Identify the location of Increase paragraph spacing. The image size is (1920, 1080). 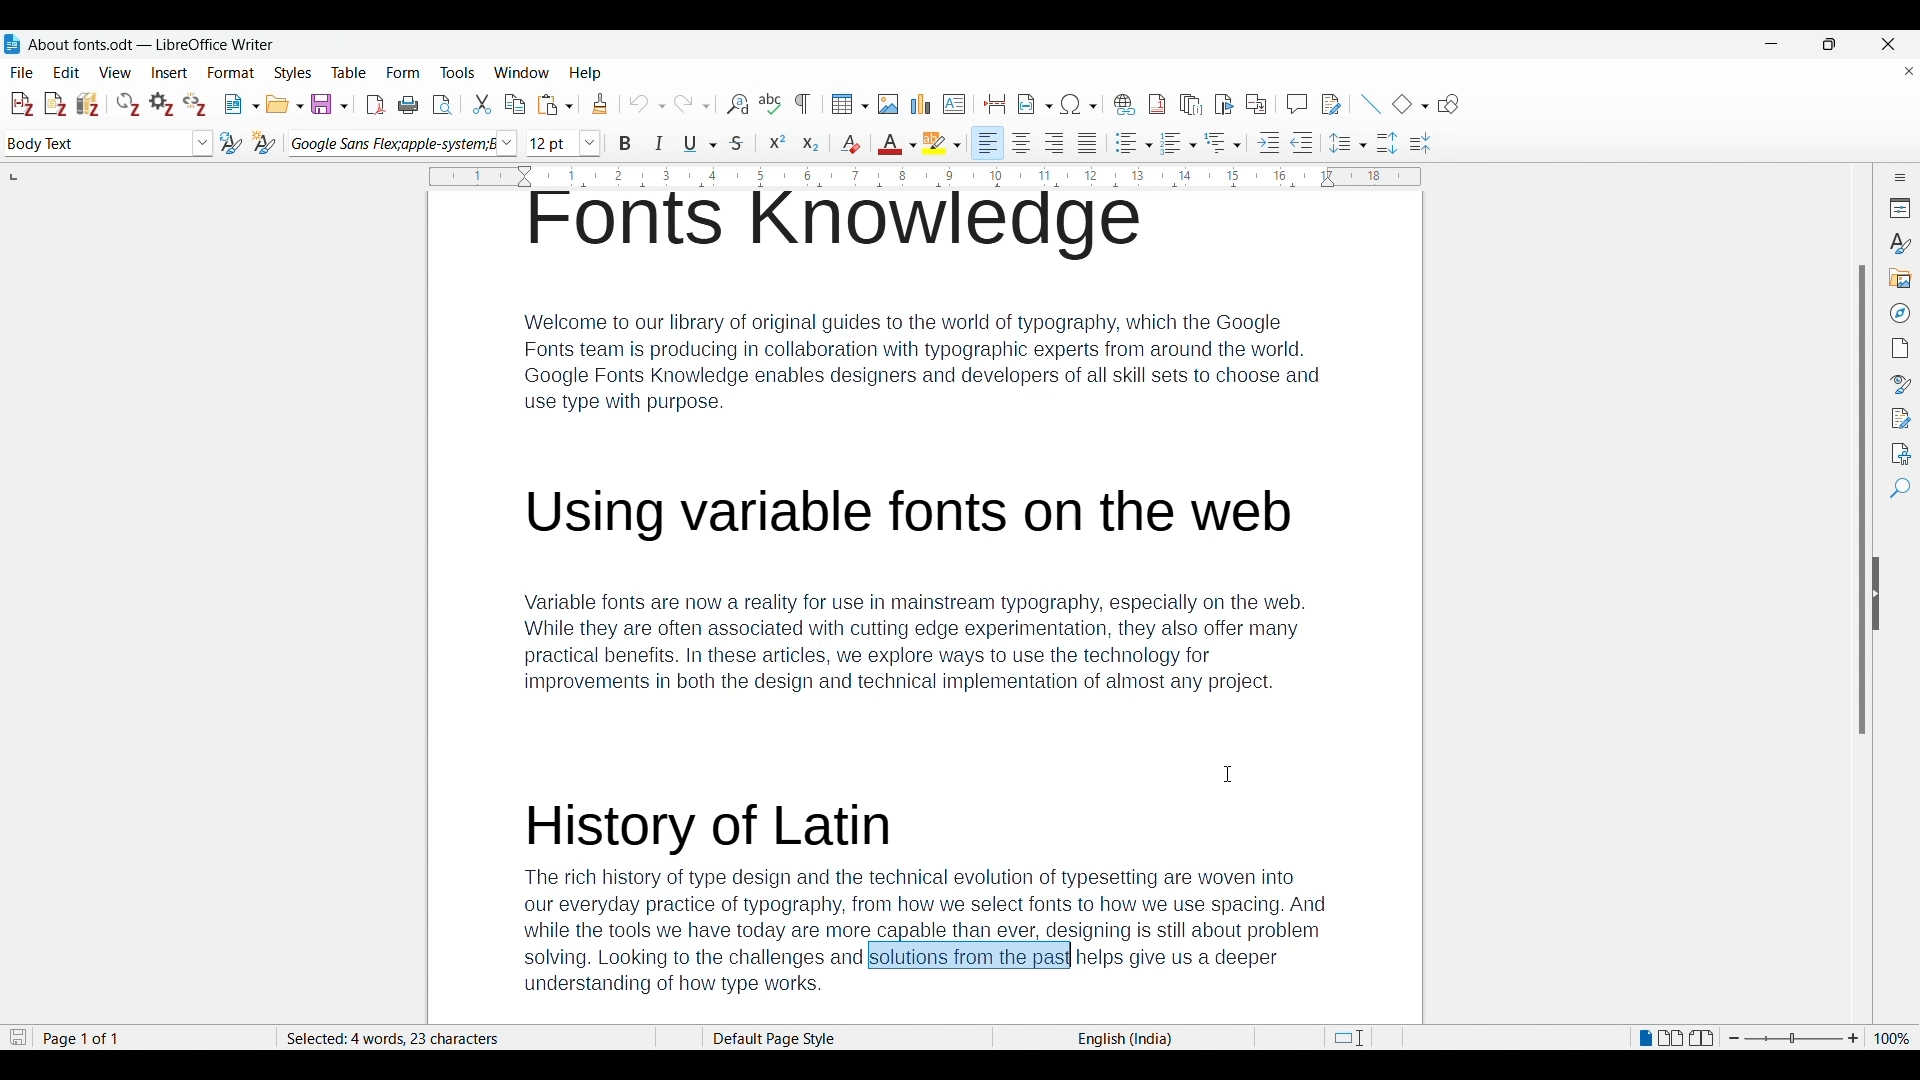
(1388, 143).